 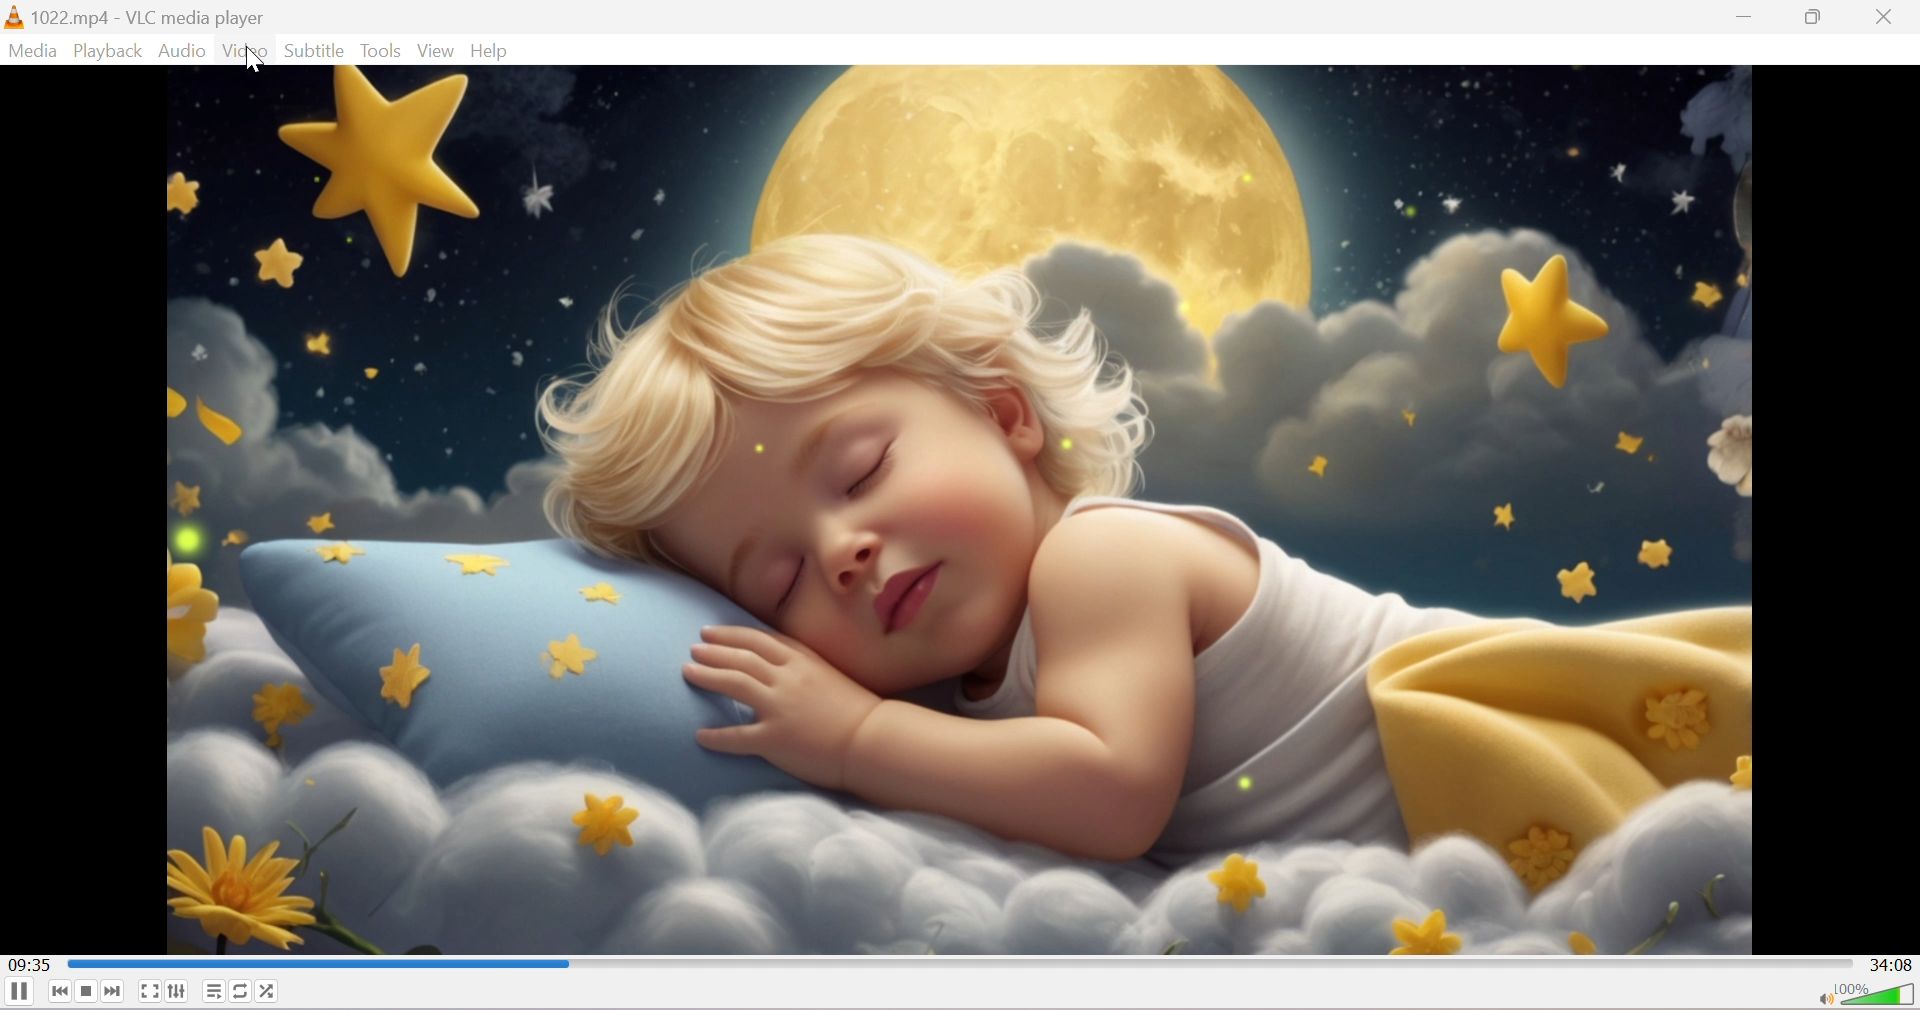 I want to click on Audio, so click(x=181, y=52).